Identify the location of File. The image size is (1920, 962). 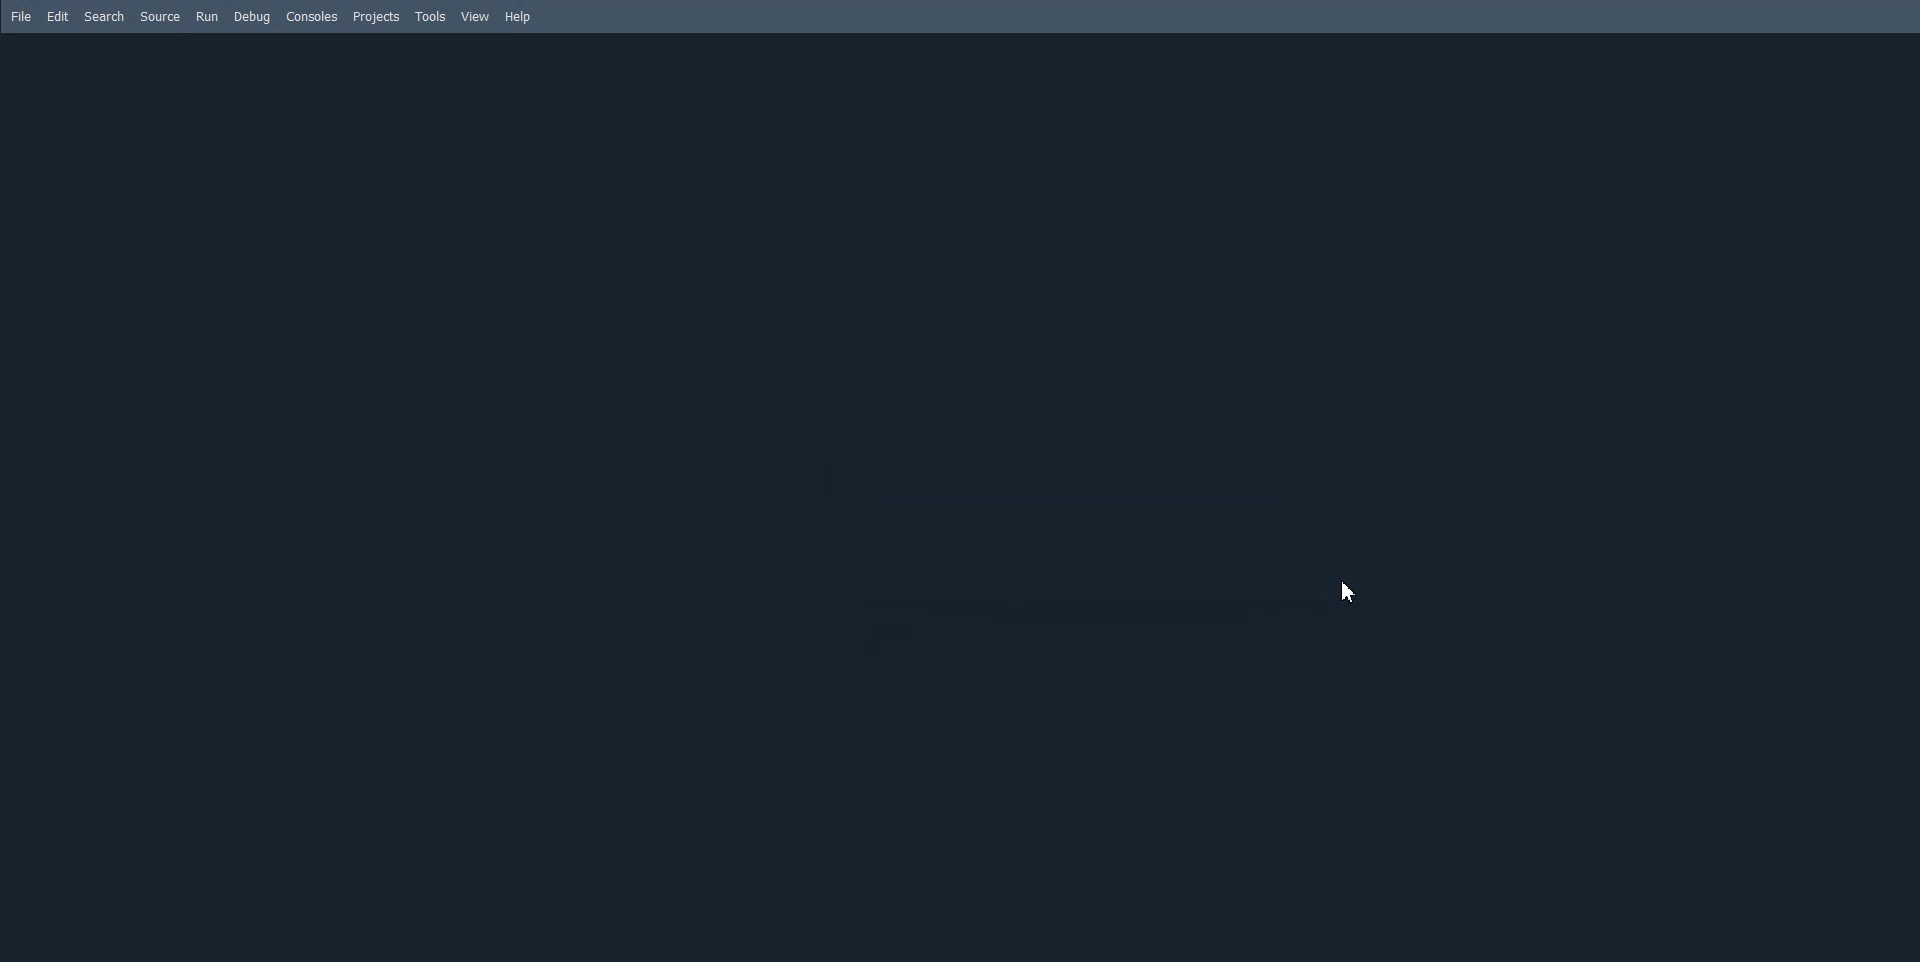
(23, 17).